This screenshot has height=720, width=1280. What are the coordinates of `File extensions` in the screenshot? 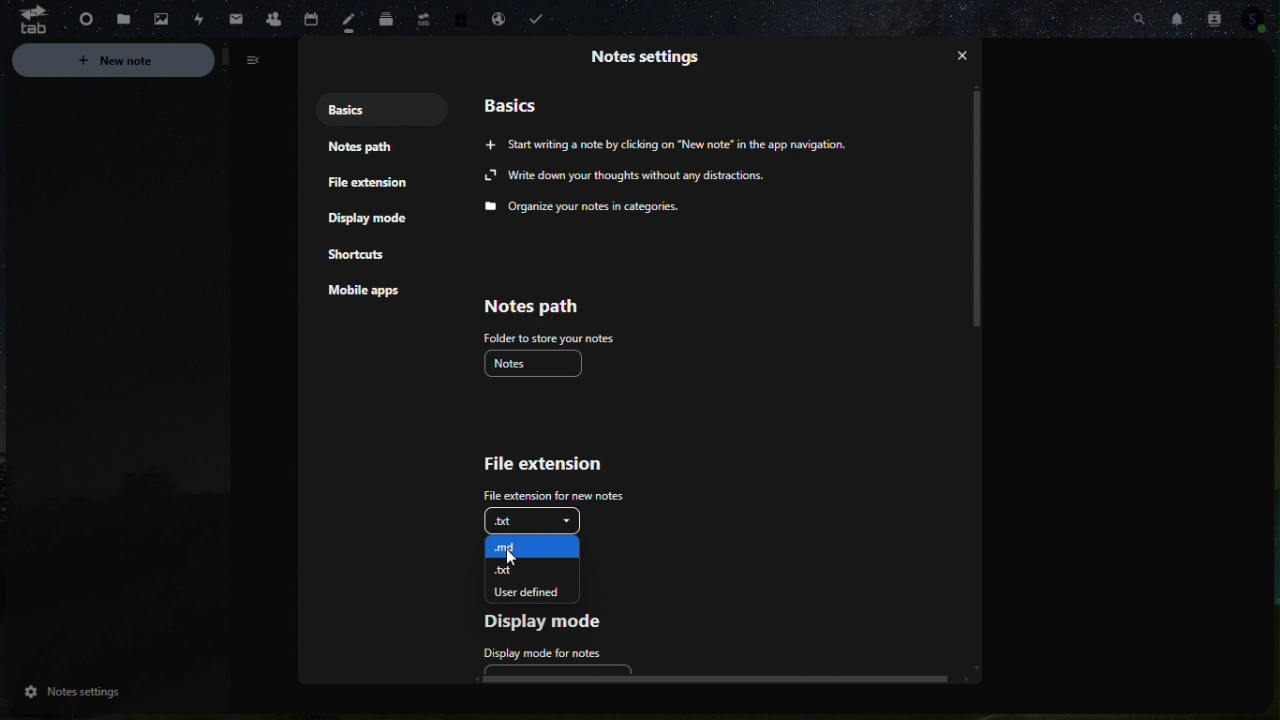 It's located at (365, 183).